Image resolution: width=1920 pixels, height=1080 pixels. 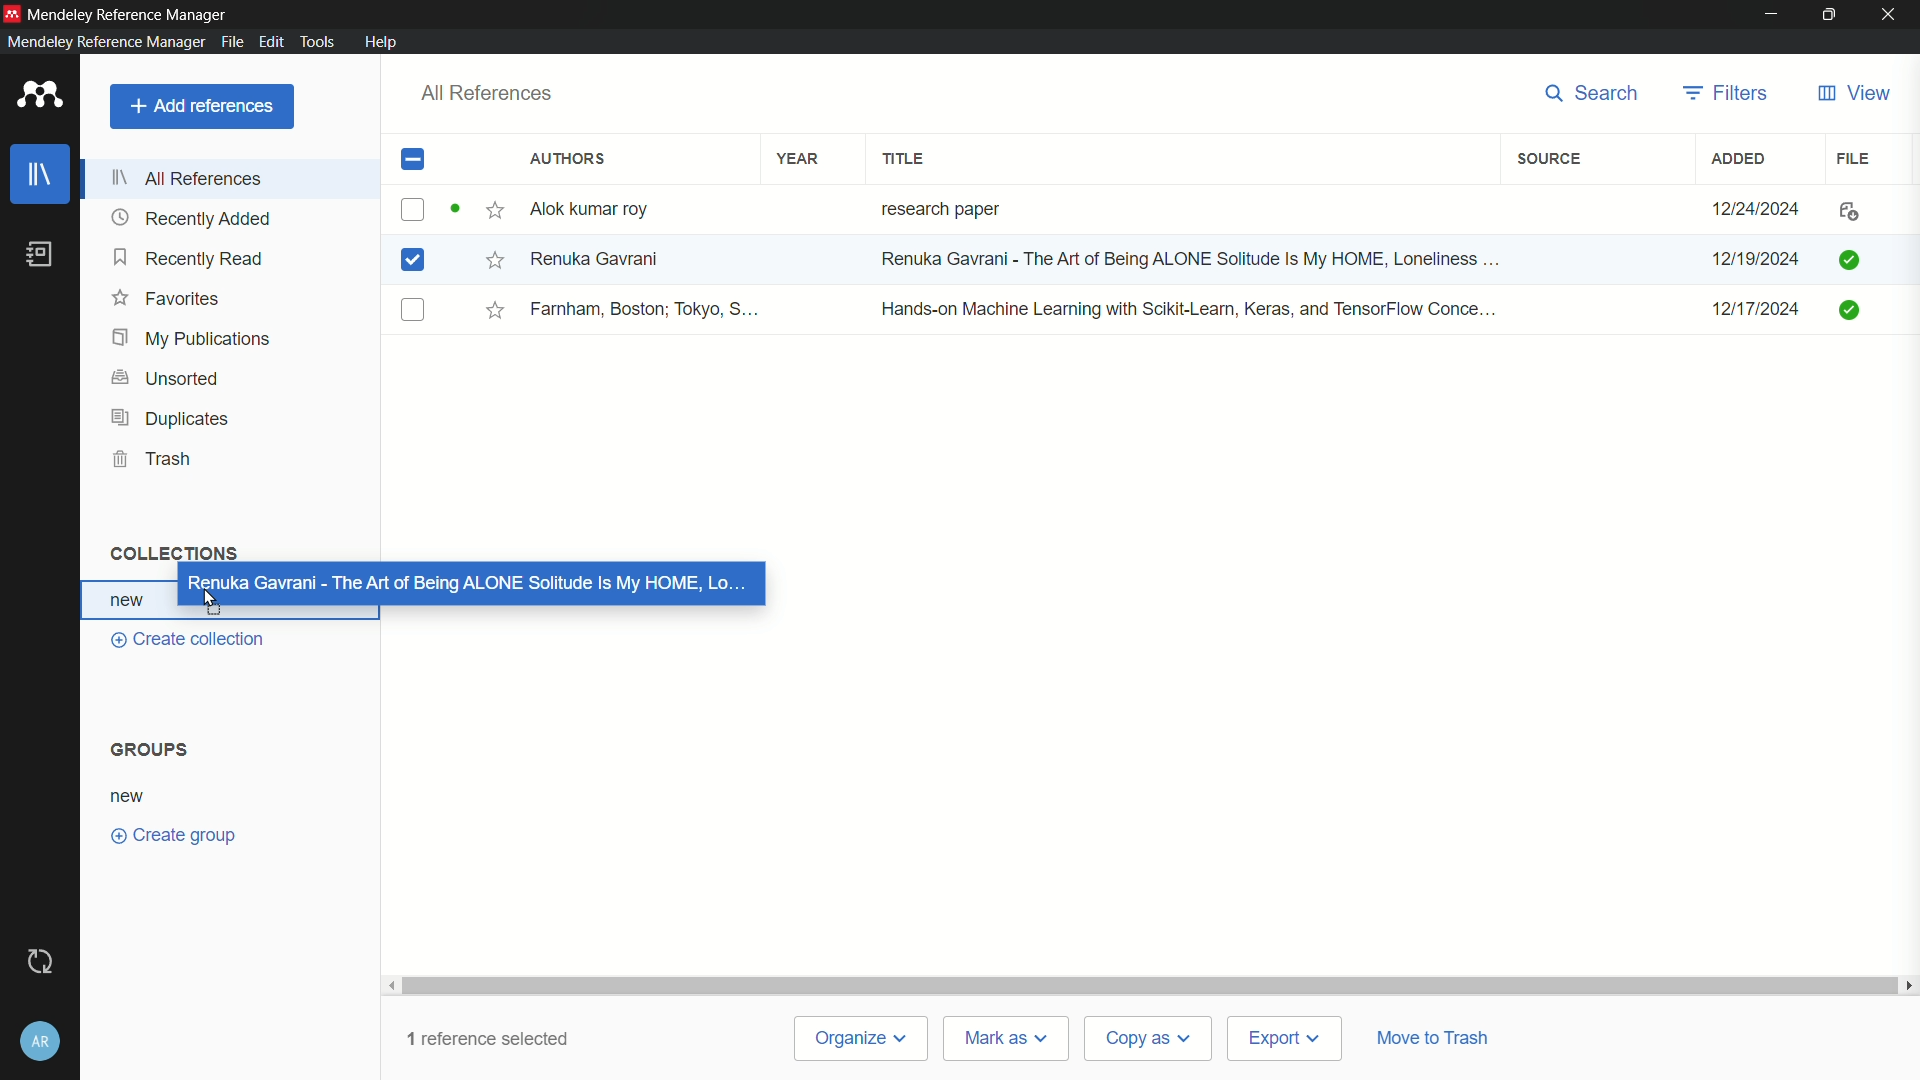 I want to click on new, so click(x=130, y=603).